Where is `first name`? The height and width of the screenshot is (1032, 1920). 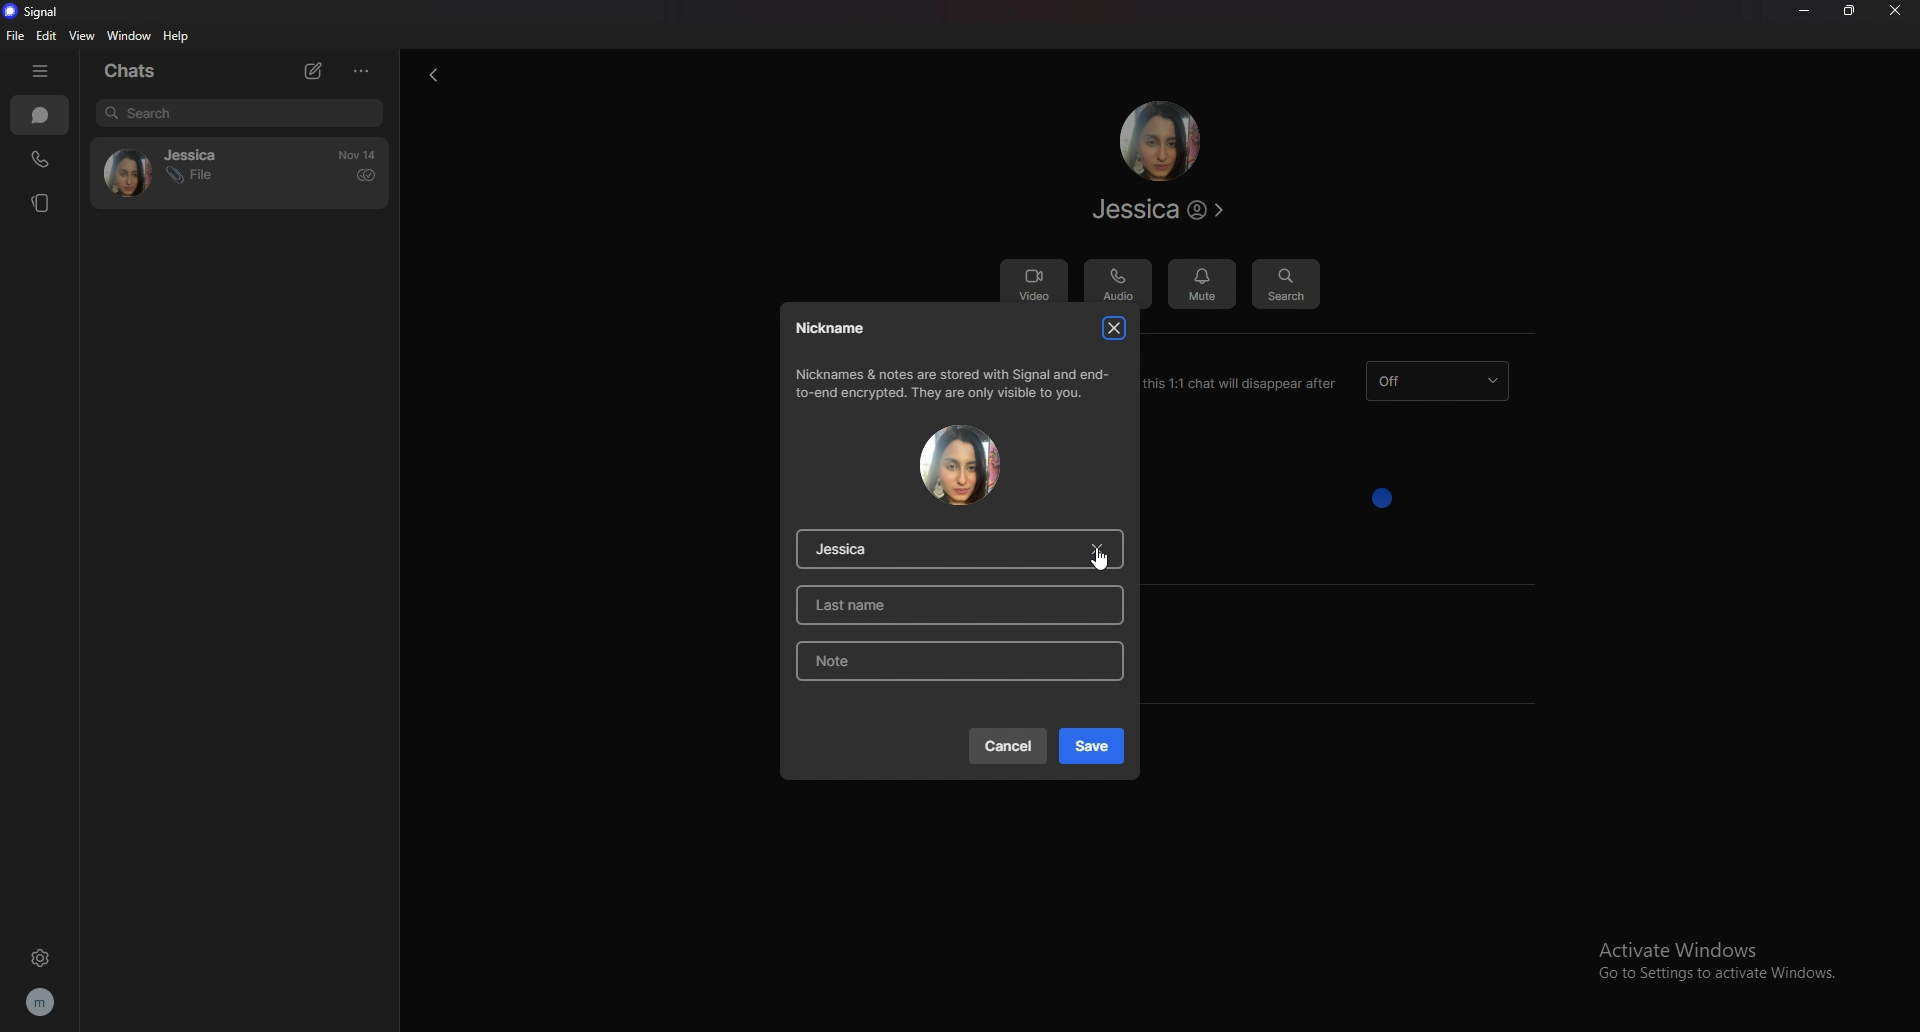 first name is located at coordinates (967, 549).